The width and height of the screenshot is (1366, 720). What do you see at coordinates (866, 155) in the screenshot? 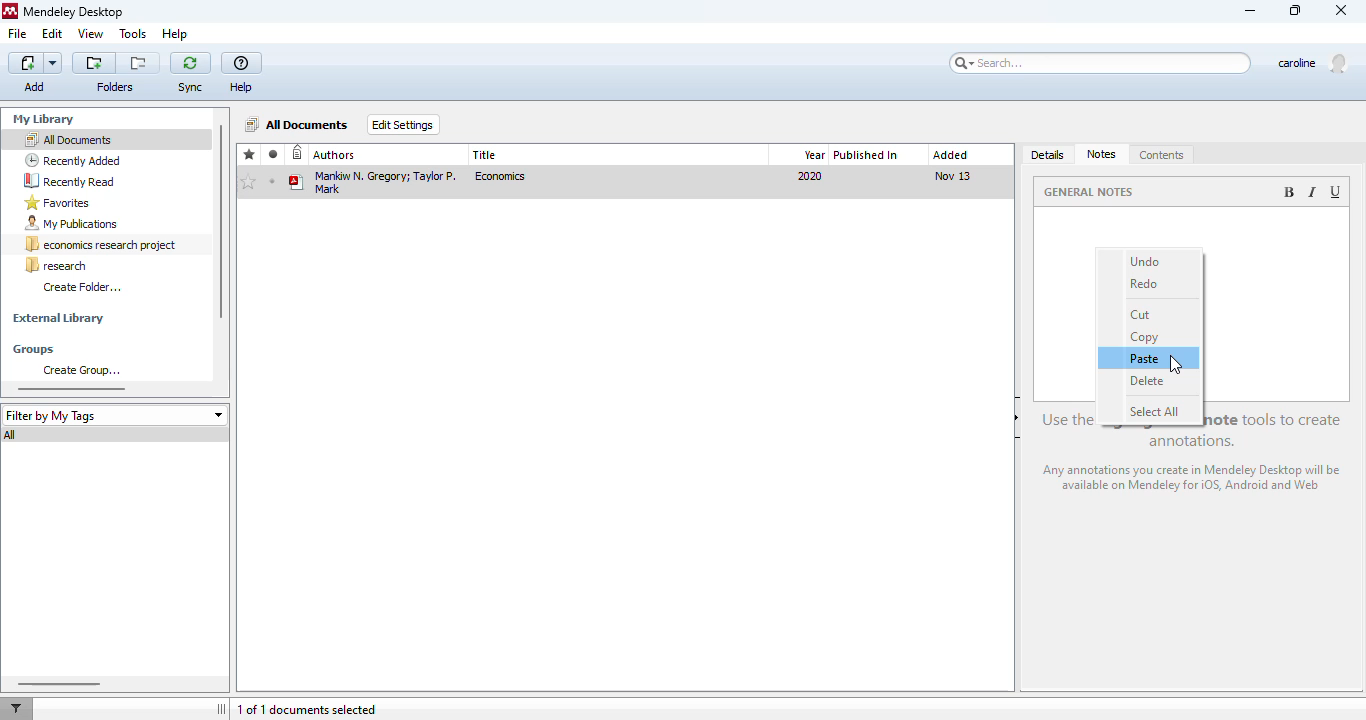
I see `published in` at bounding box center [866, 155].